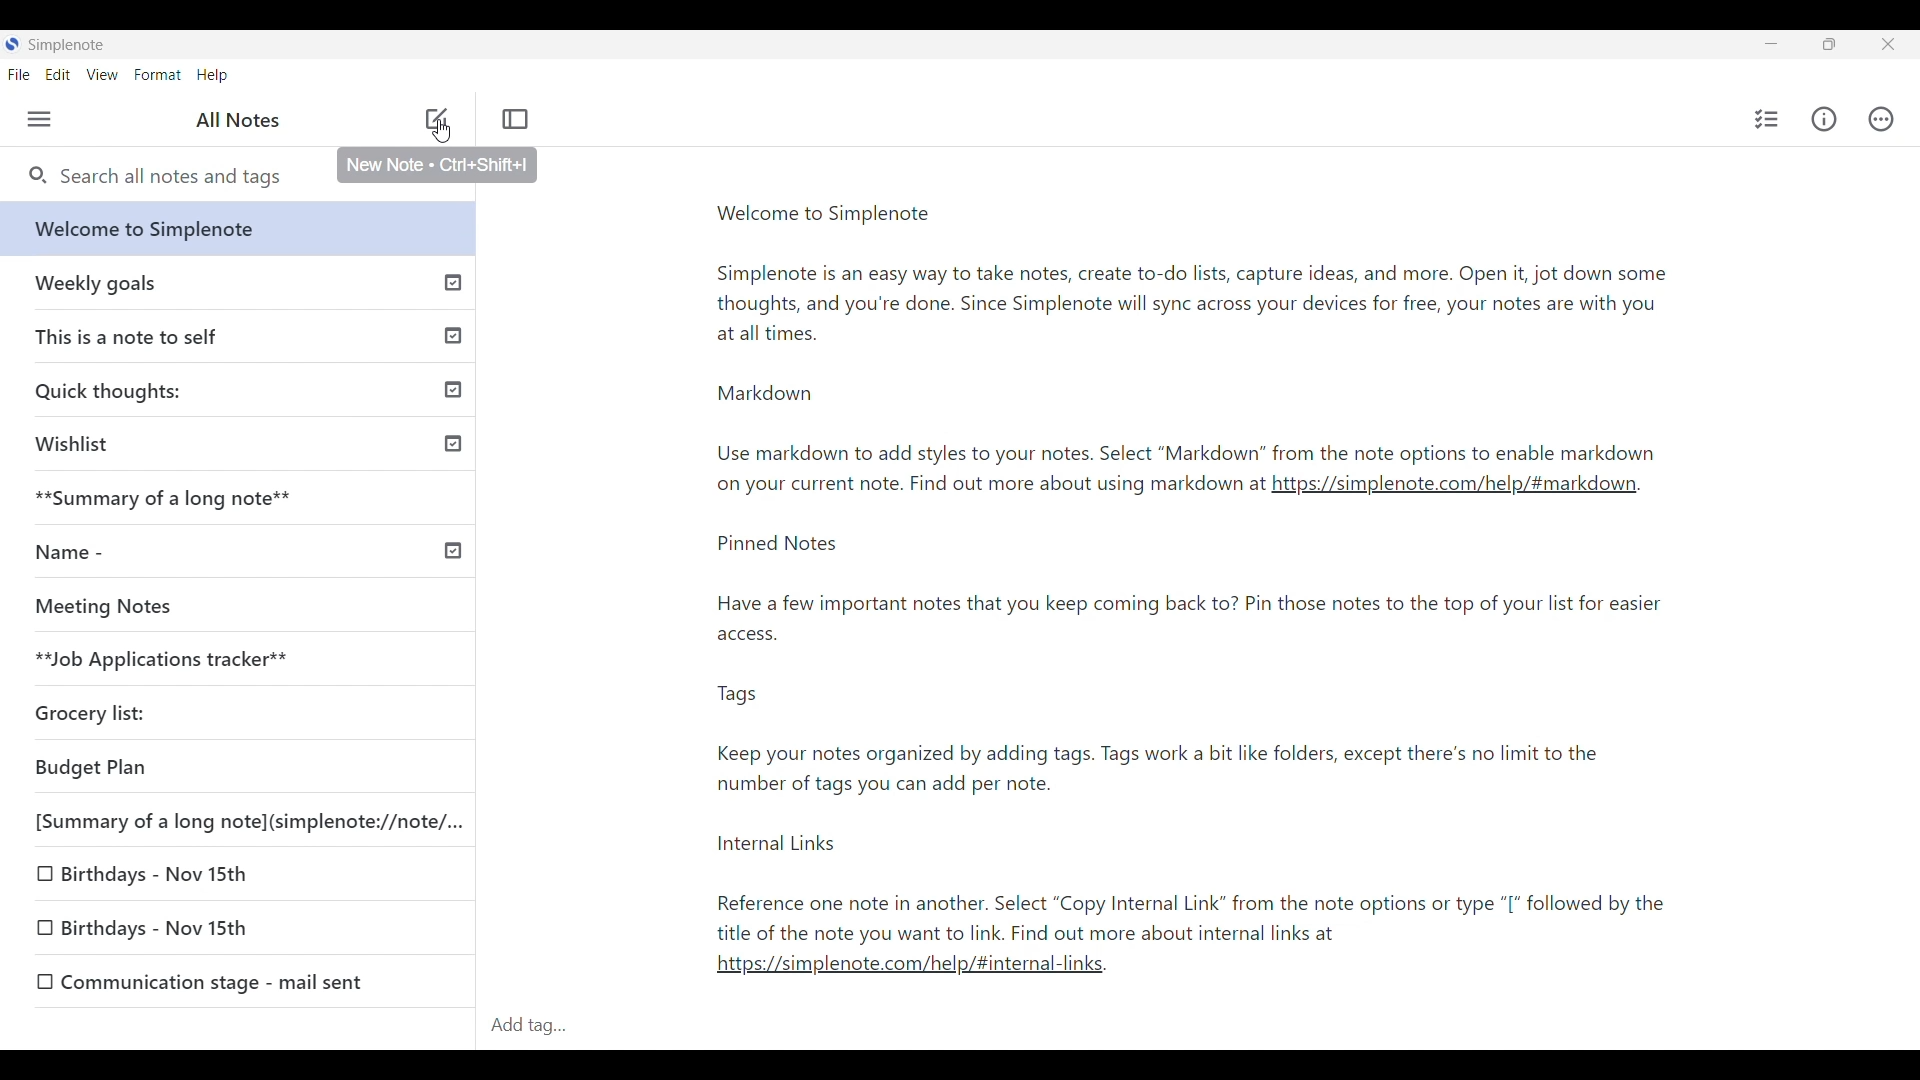 The image size is (1920, 1080). I want to click on Info, so click(1824, 119).